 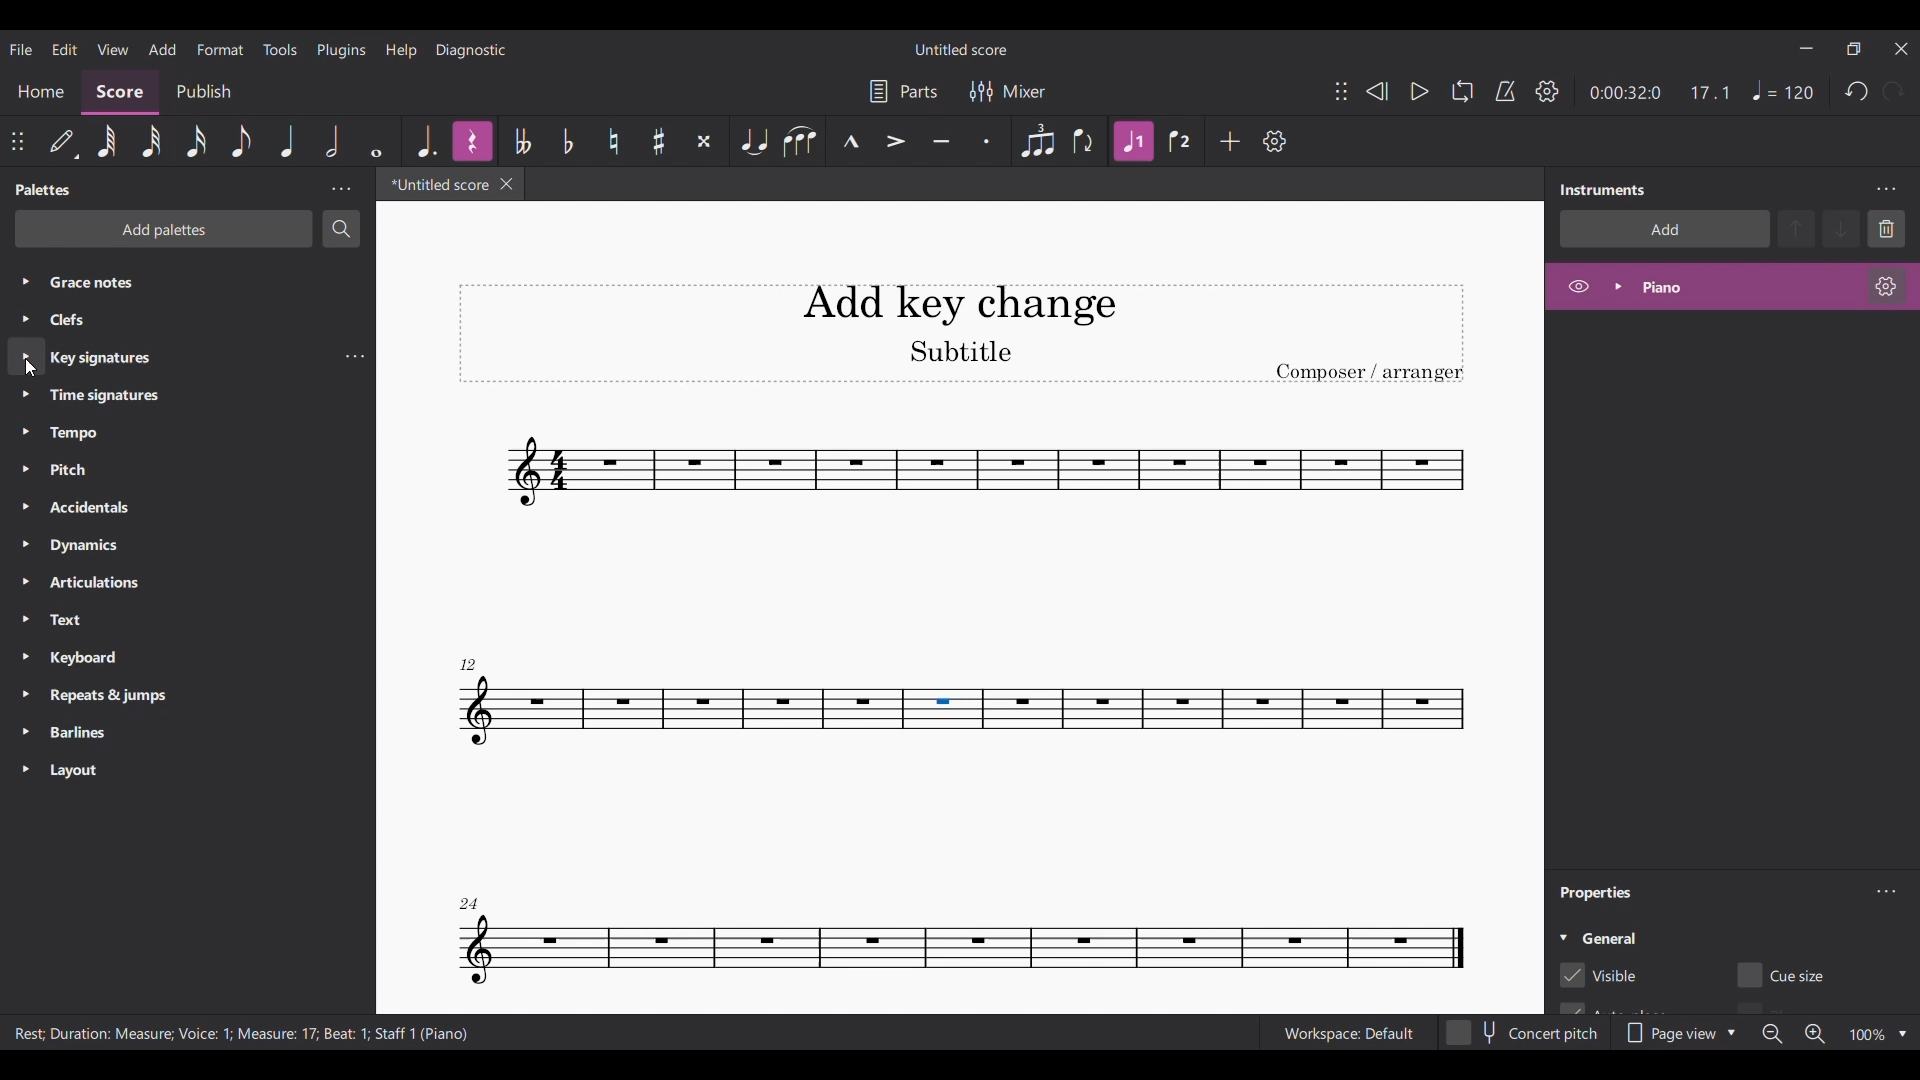 What do you see at coordinates (1783, 91) in the screenshot?
I see `Quaternate` at bounding box center [1783, 91].